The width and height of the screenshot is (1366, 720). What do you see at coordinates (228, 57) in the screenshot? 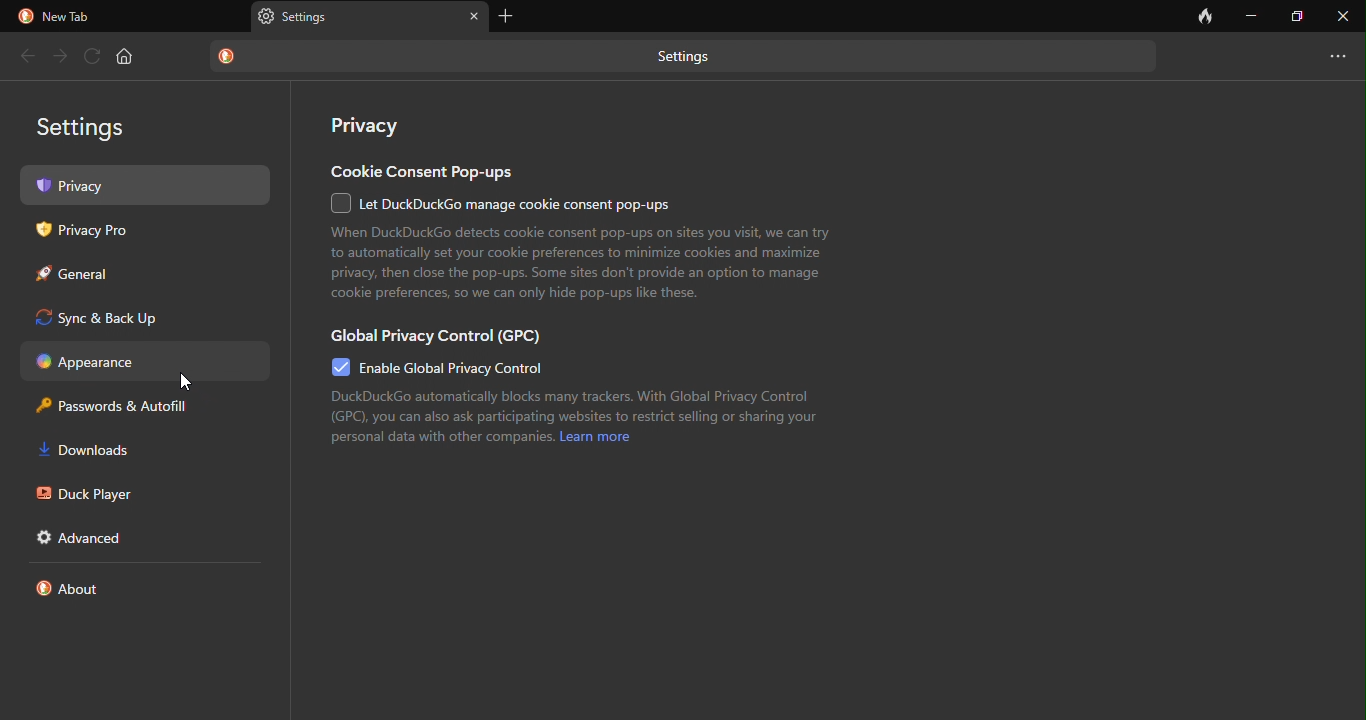
I see `duckduck go logo` at bounding box center [228, 57].